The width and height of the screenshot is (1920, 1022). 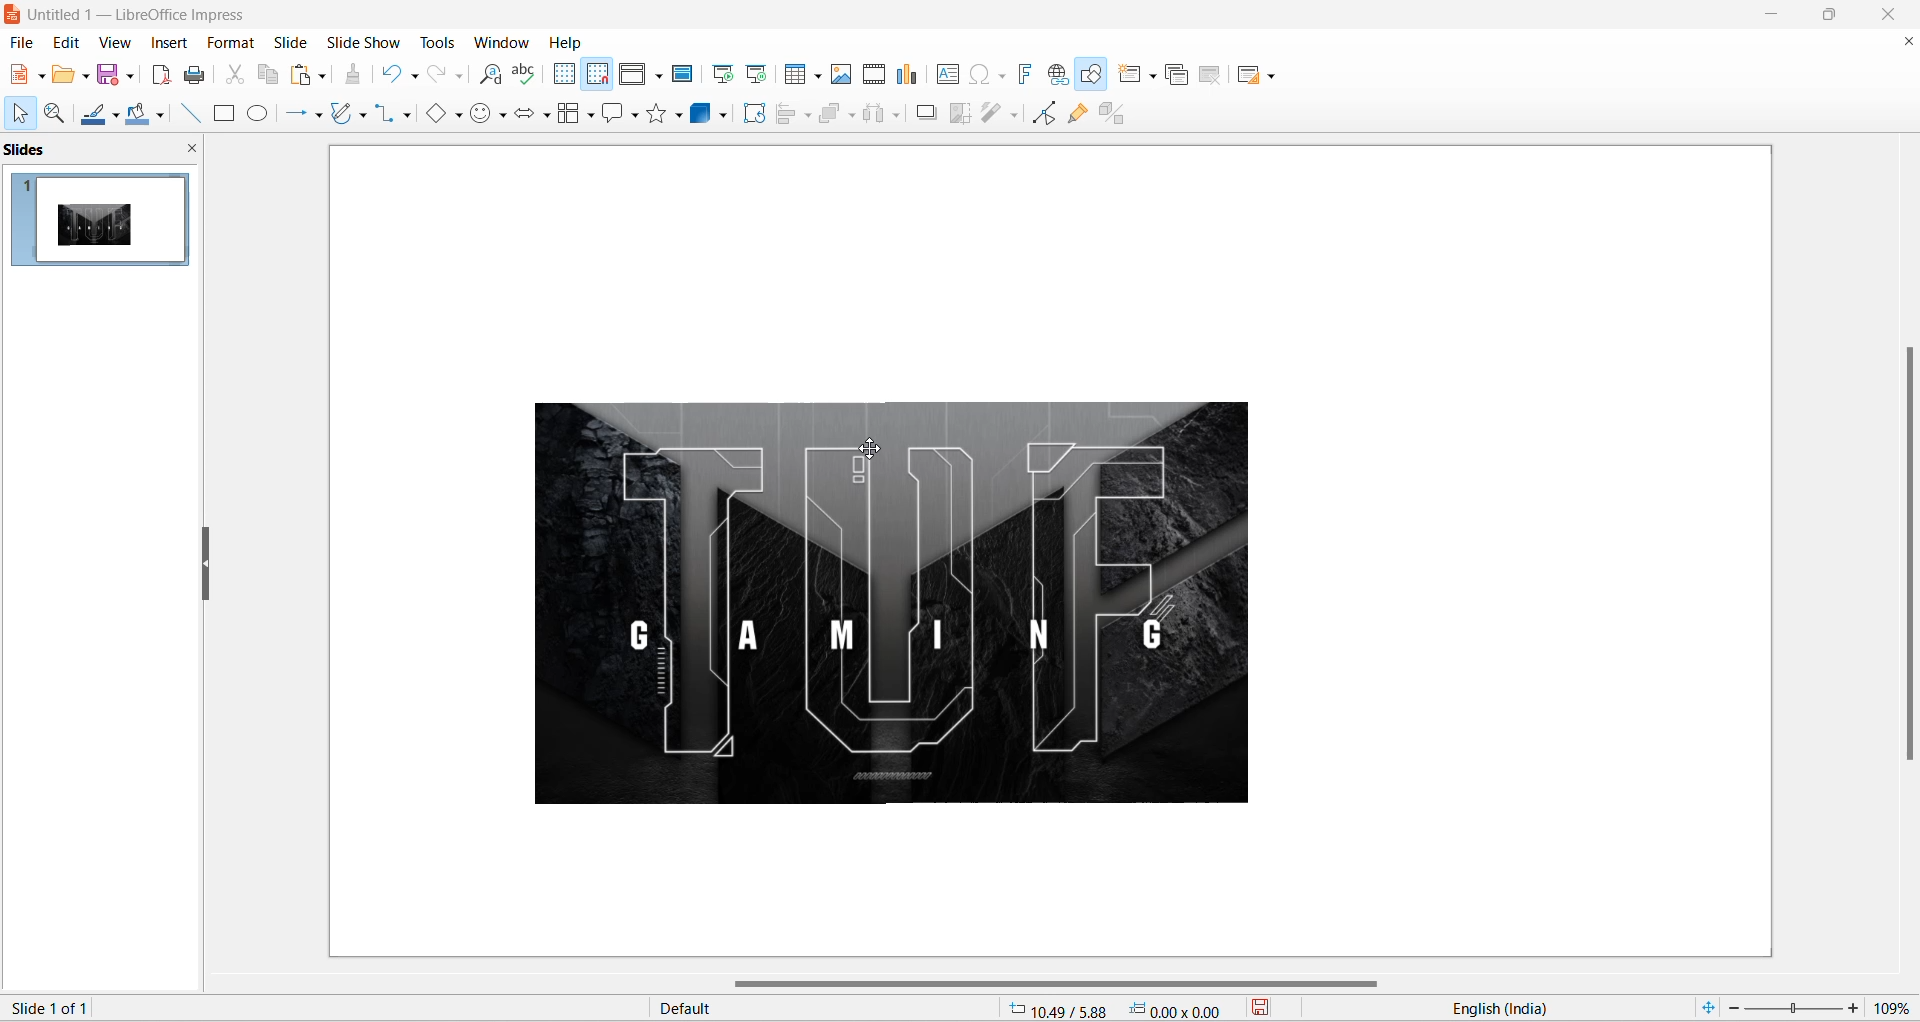 What do you see at coordinates (109, 77) in the screenshot?
I see `save ` at bounding box center [109, 77].